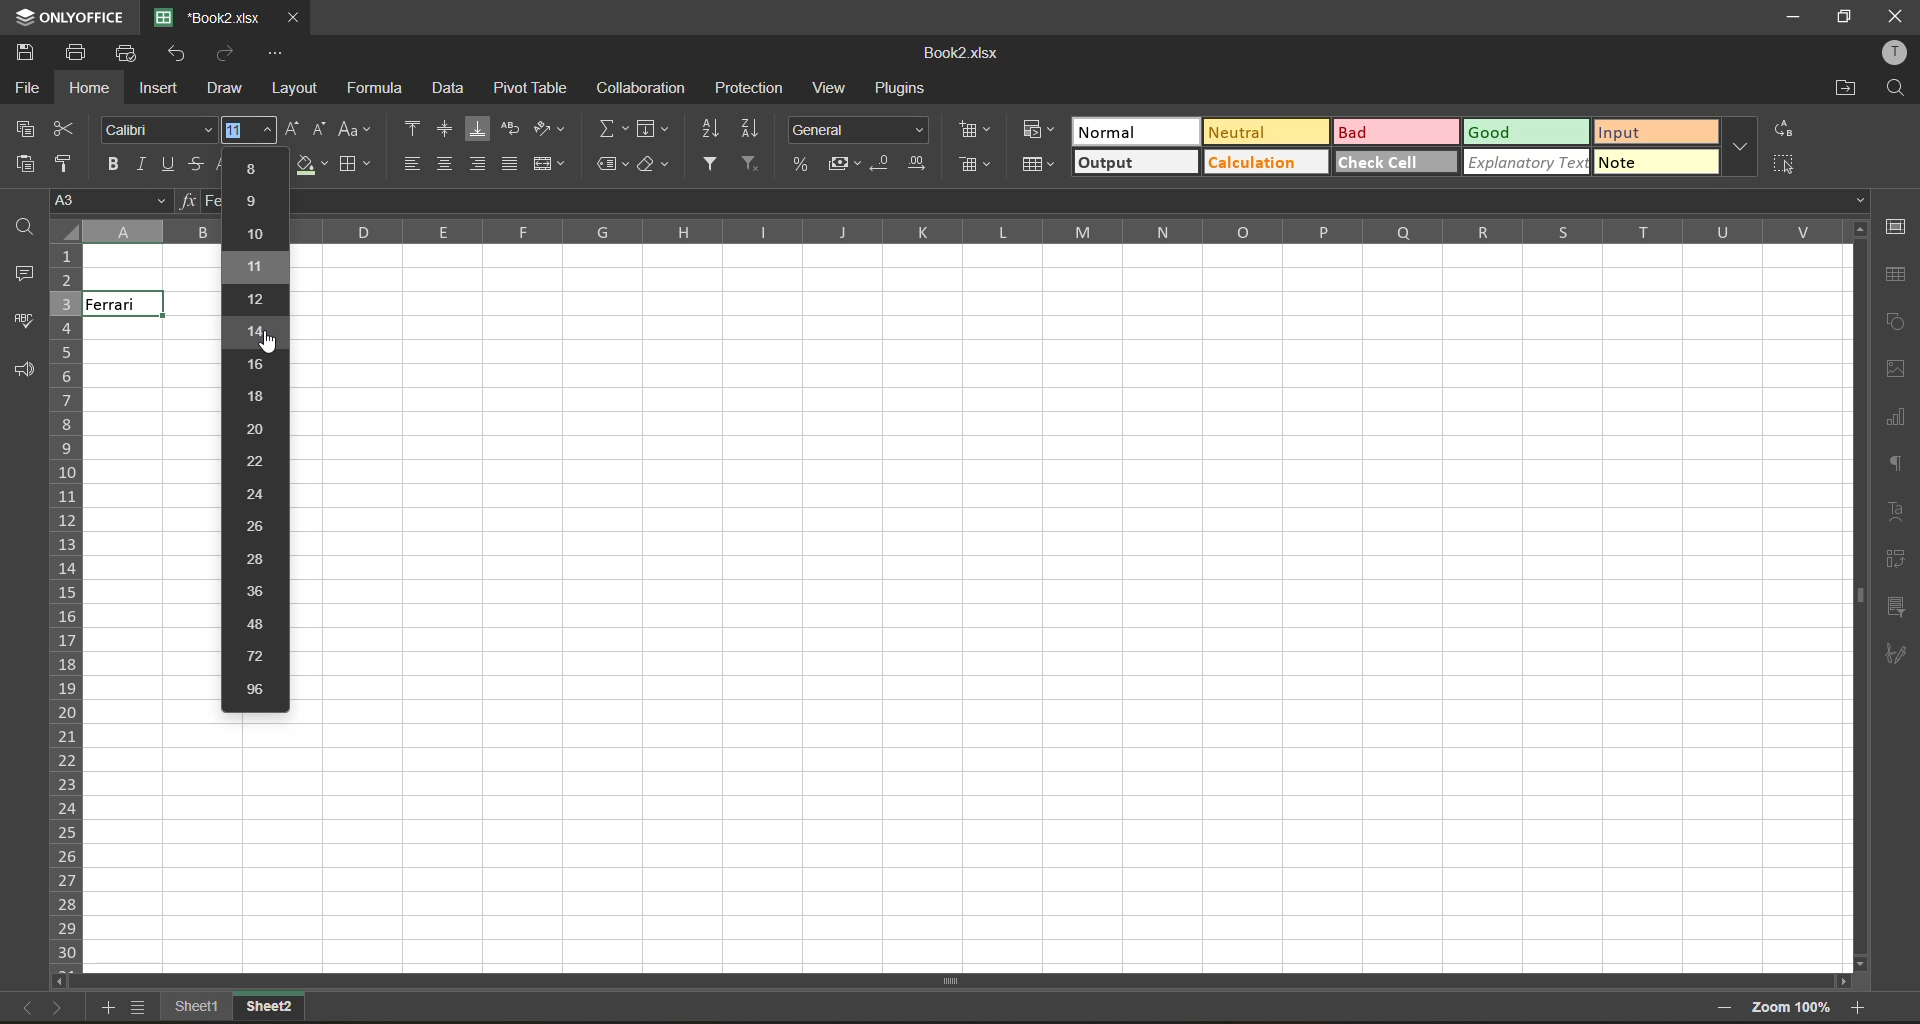  Describe the element at coordinates (379, 90) in the screenshot. I see `formula` at that location.